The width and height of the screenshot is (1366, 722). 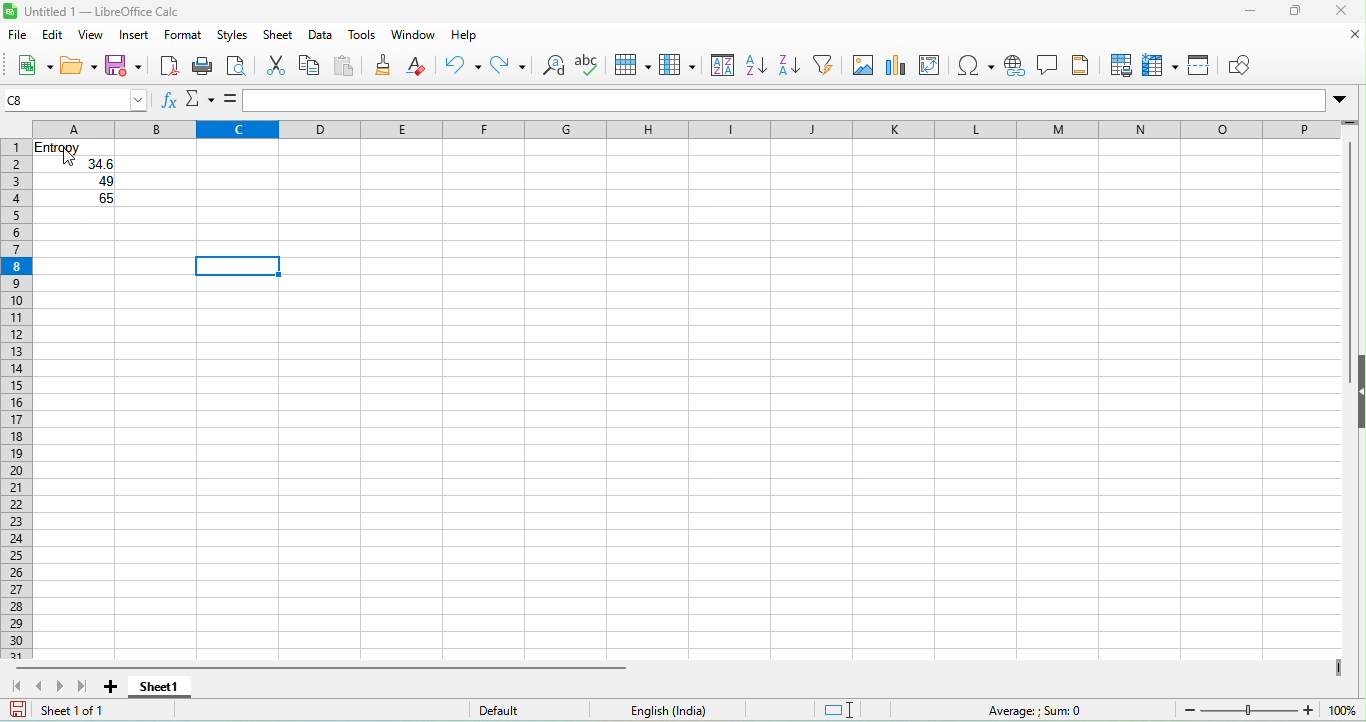 I want to click on row, so click(x=630, y=64).